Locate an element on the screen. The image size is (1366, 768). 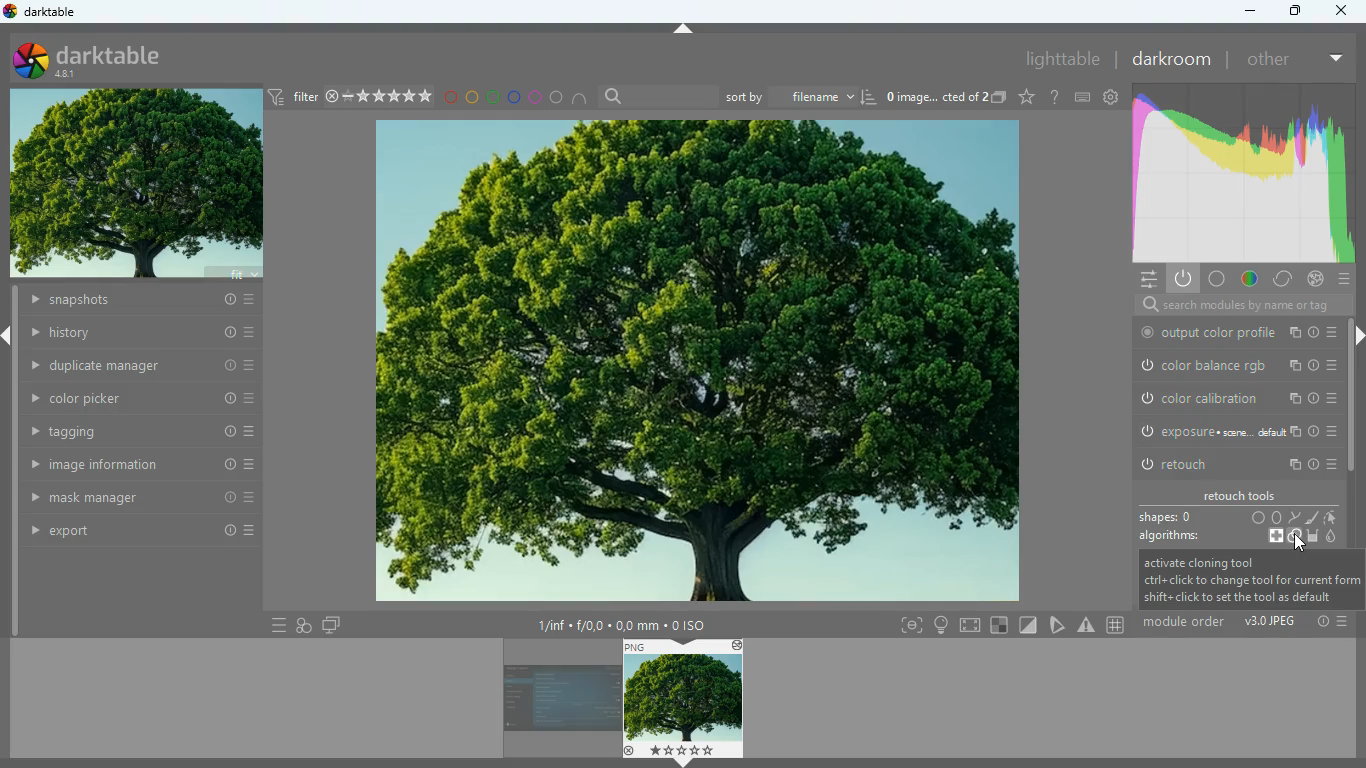
yellow is located at coordinates (471, 98).